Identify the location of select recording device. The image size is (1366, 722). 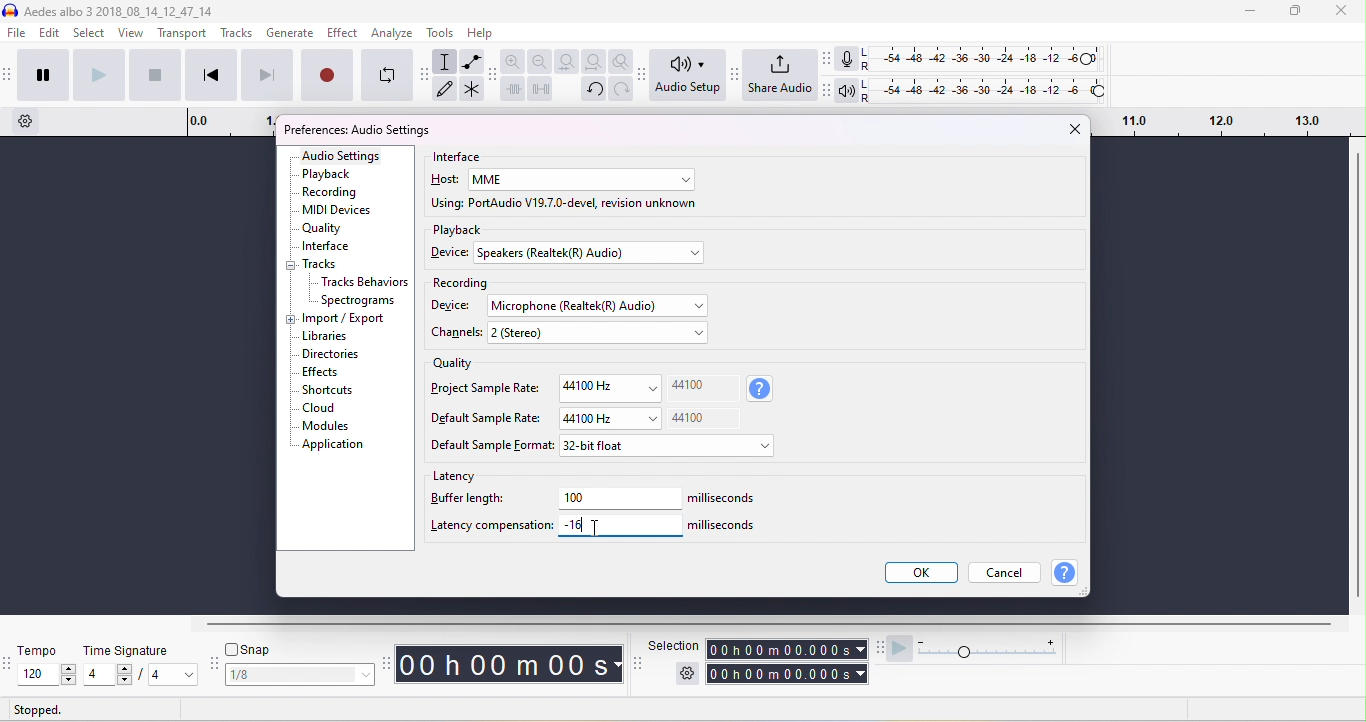
(605, 306).